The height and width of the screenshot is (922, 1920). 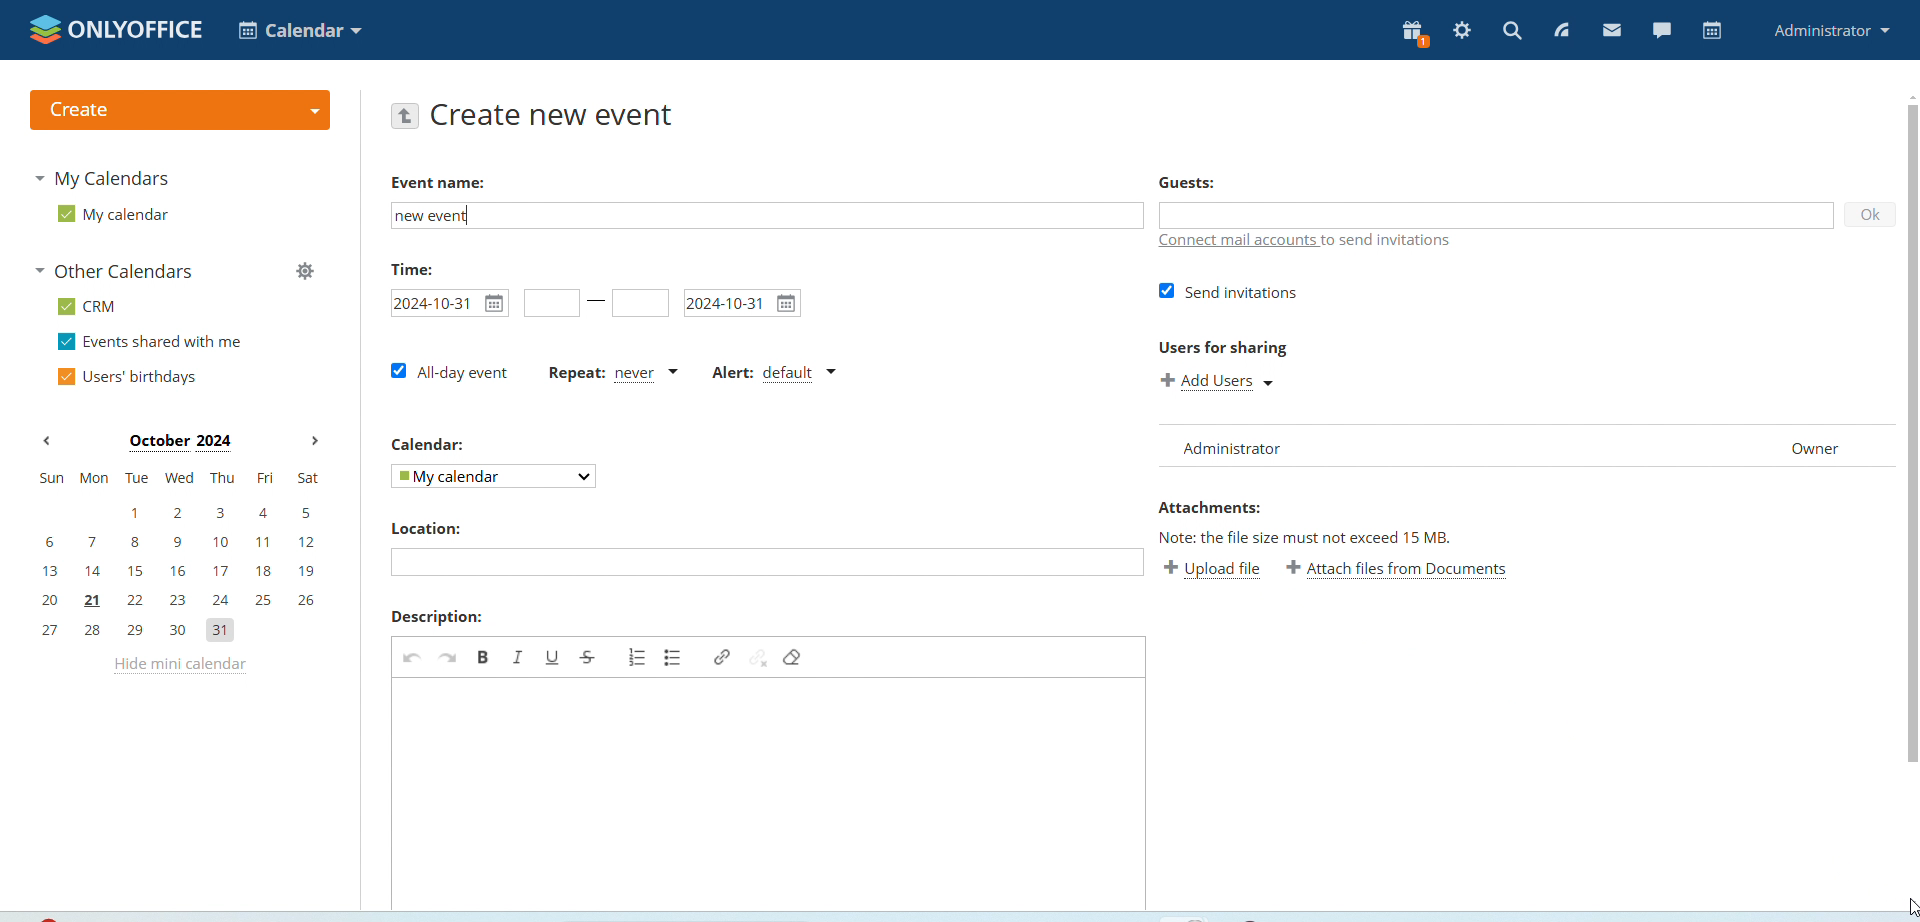 I want to click on administrator, so click(x=1833, y=30).